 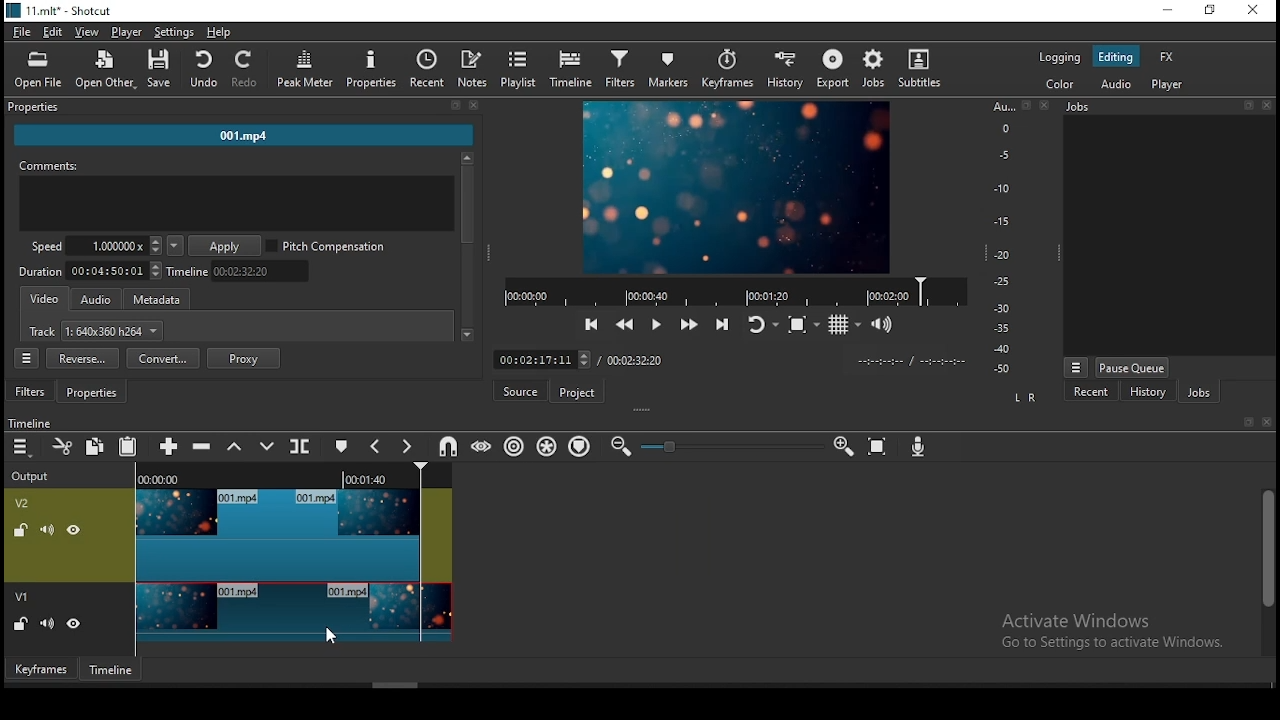 I want to click on JOBS, so click(x=1166, y=107).